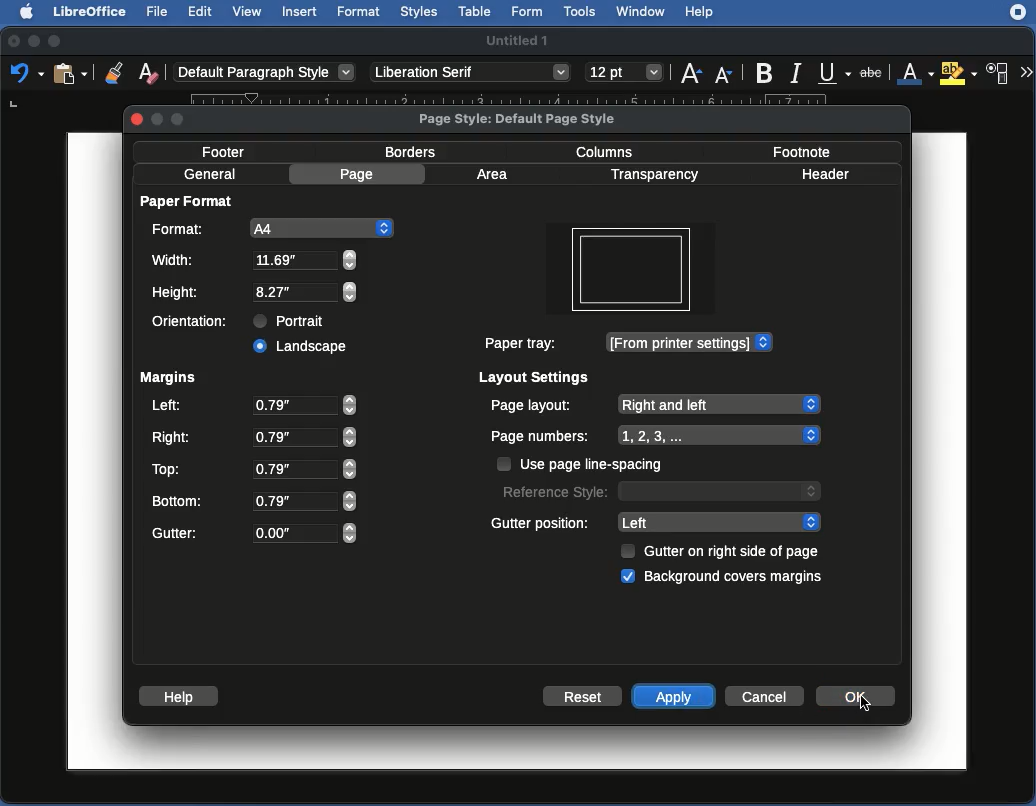 This screenshot has width=1036, height=806. I want to click on Maximize, so click(57, 40).